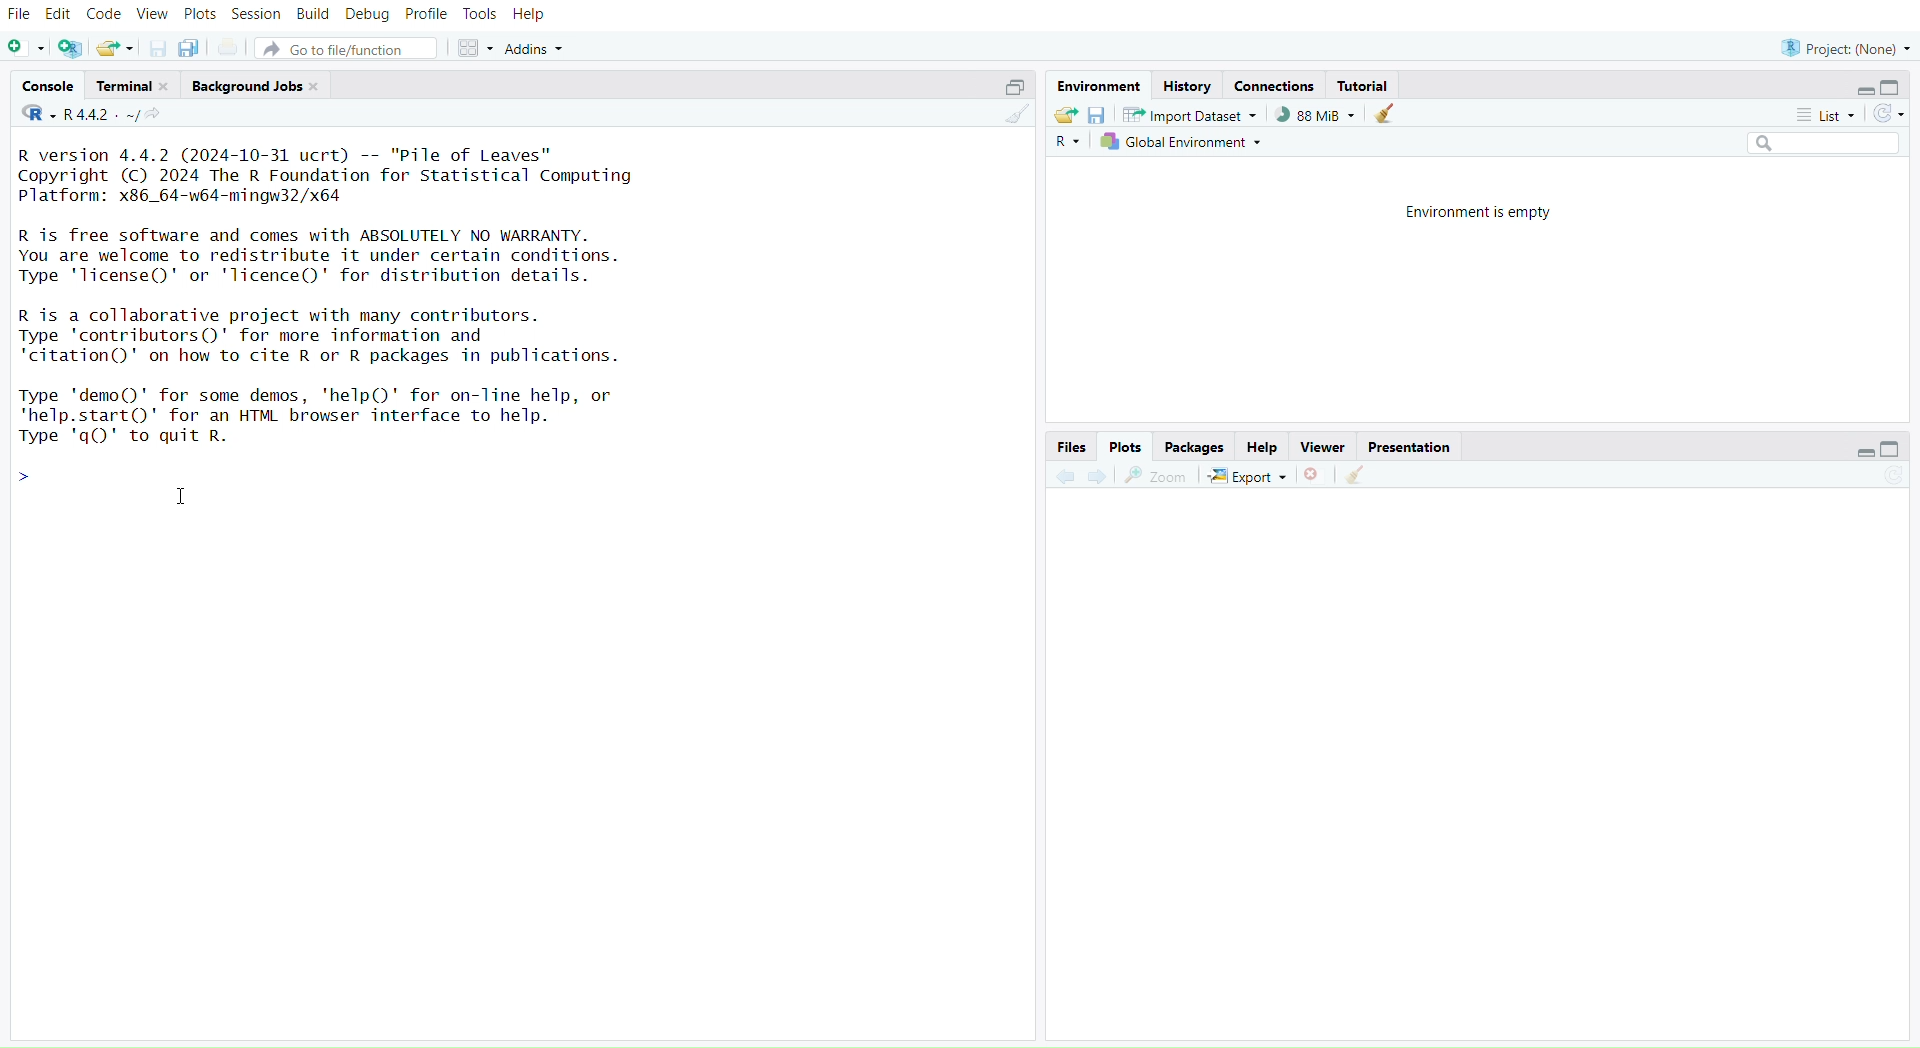  What do you see at coordinates (478, 49) in the screenshot?
I see `workspace panes` at bounding box center [478, 49].